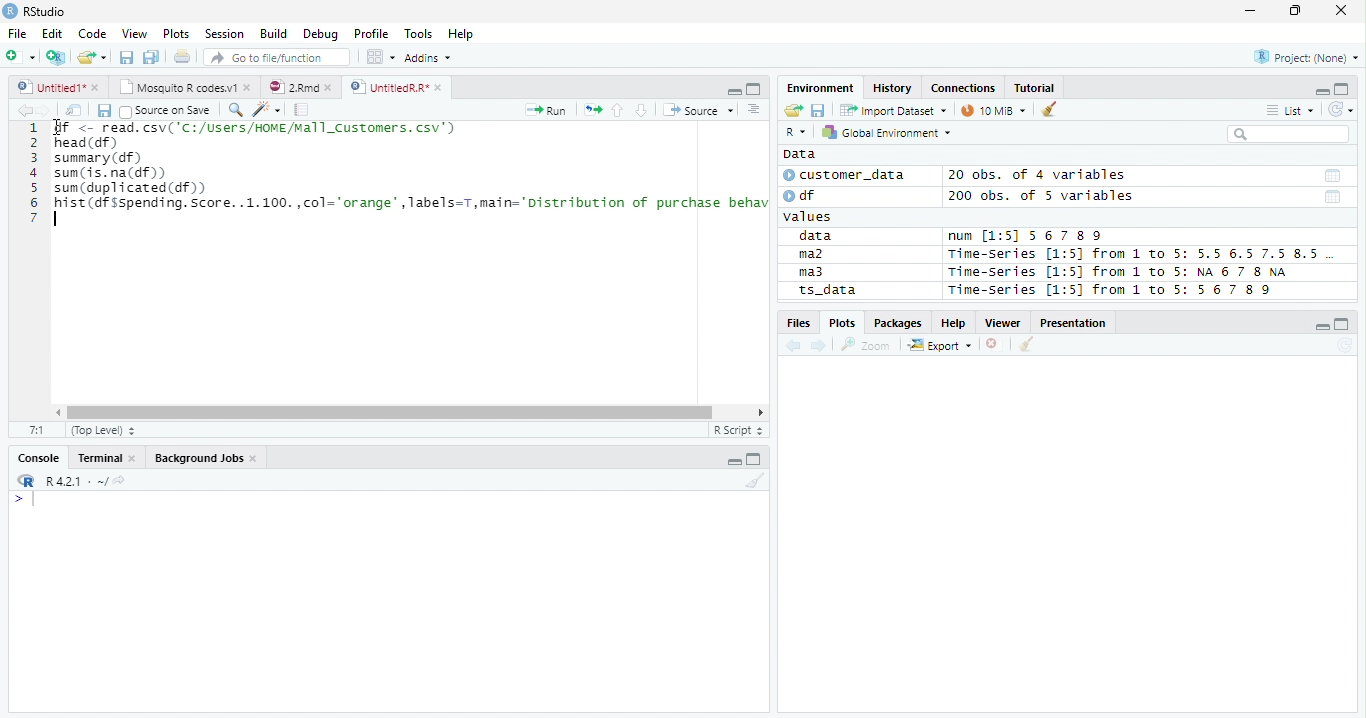 The height and width of the screenshot is (718, 1366). I want to click on ts_data, so click(855, 293).